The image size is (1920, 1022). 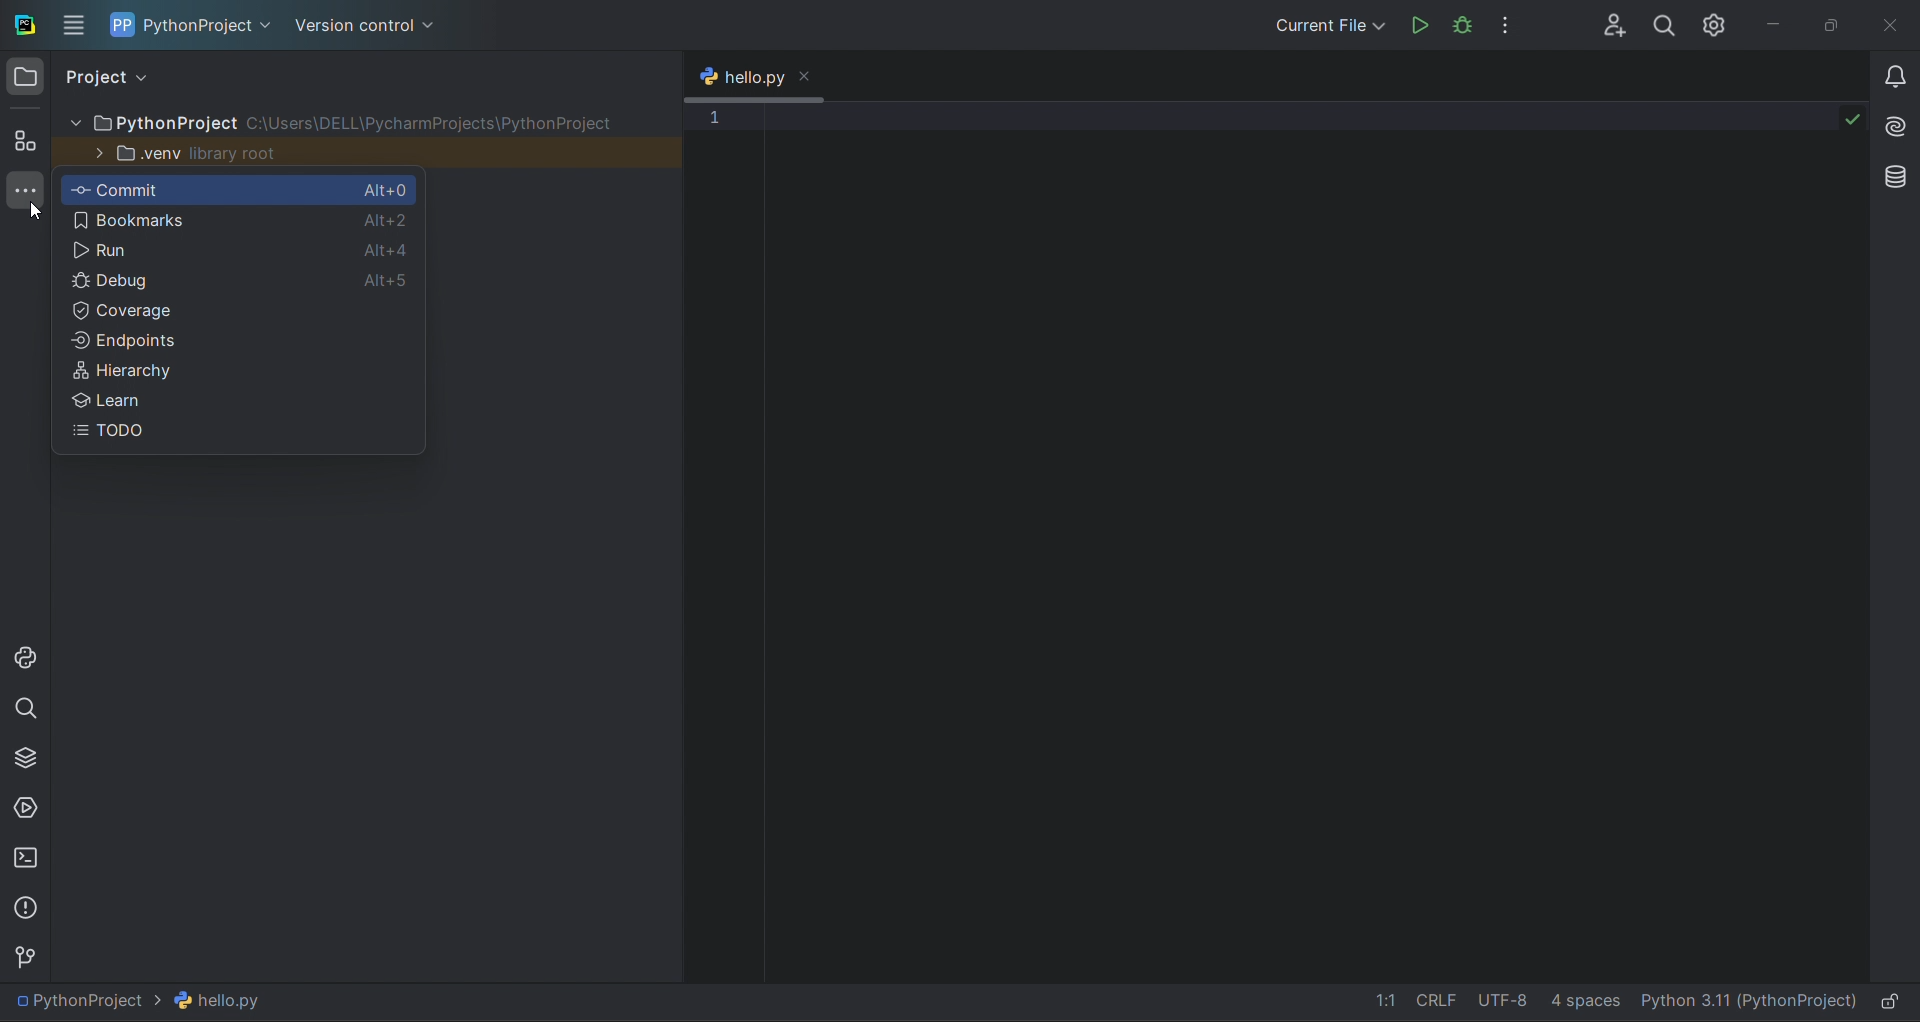 What do you see at coordinates (808, 77) in the screenshot?
I see `close file` at bounding box center [808, 77].